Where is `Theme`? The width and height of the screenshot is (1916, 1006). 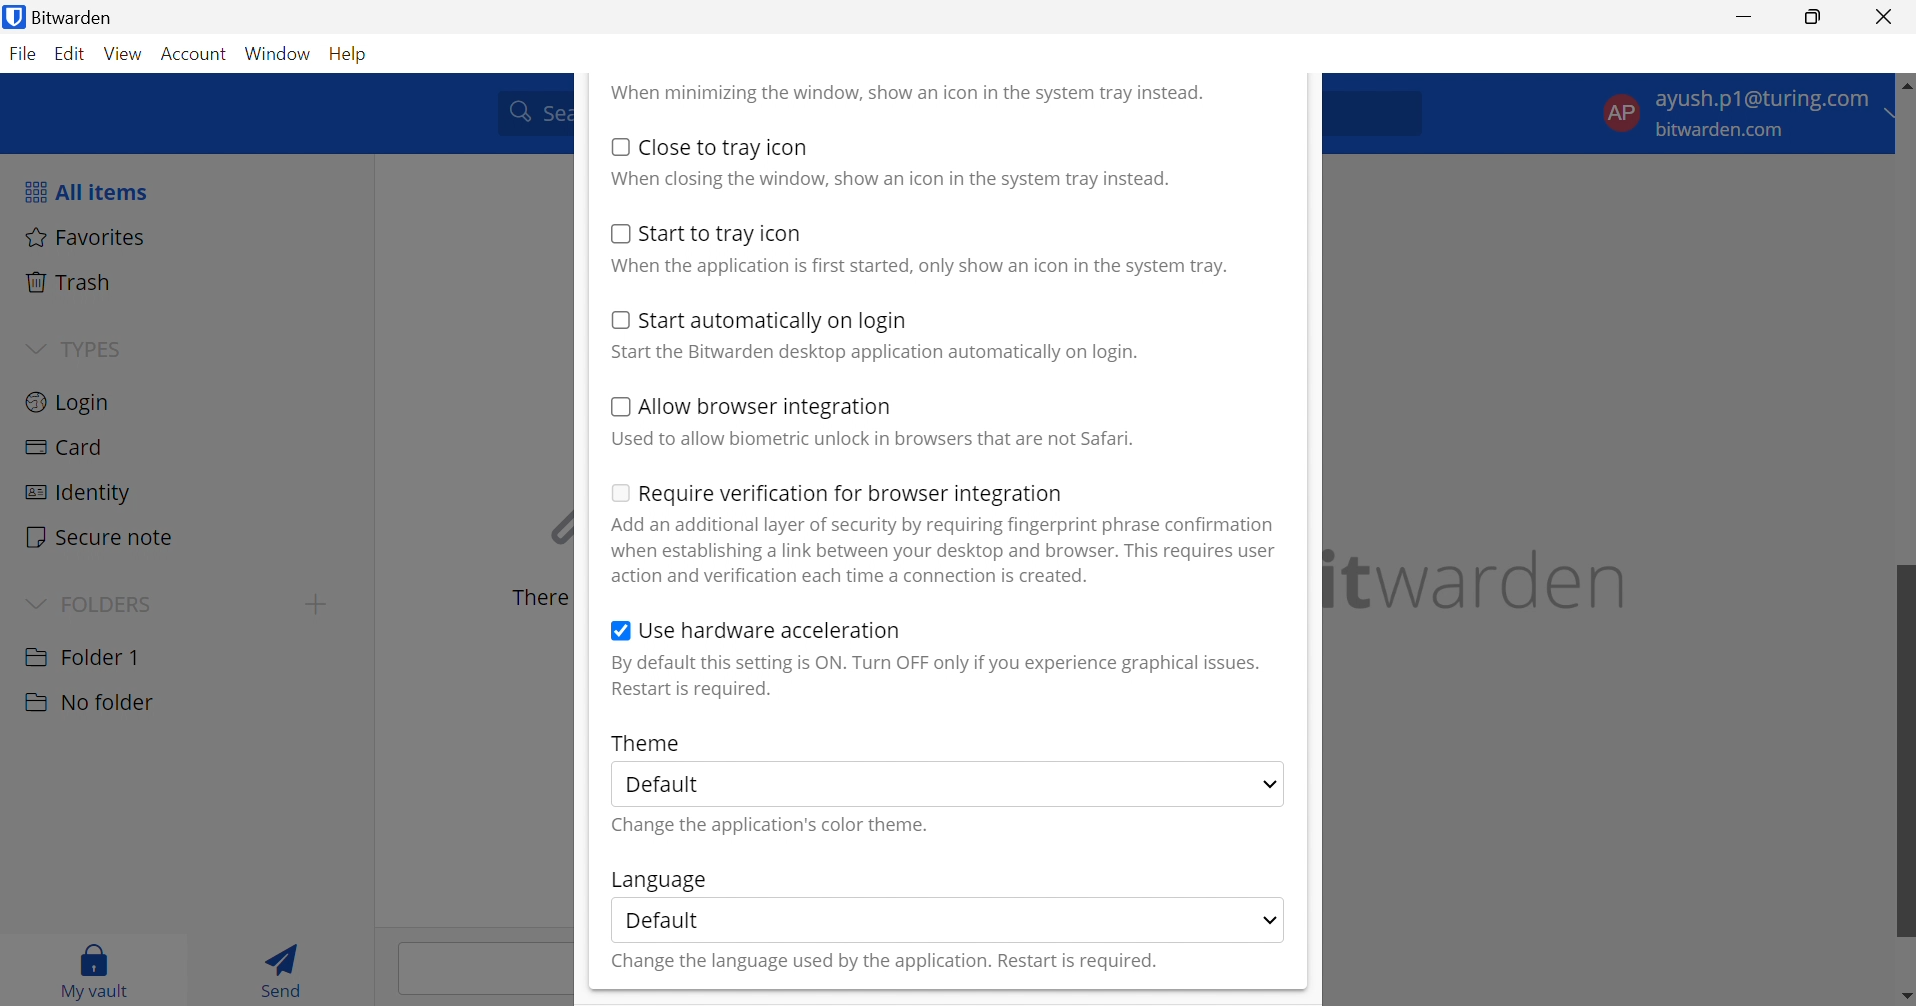
Theme is located at coordinates (647, 742).